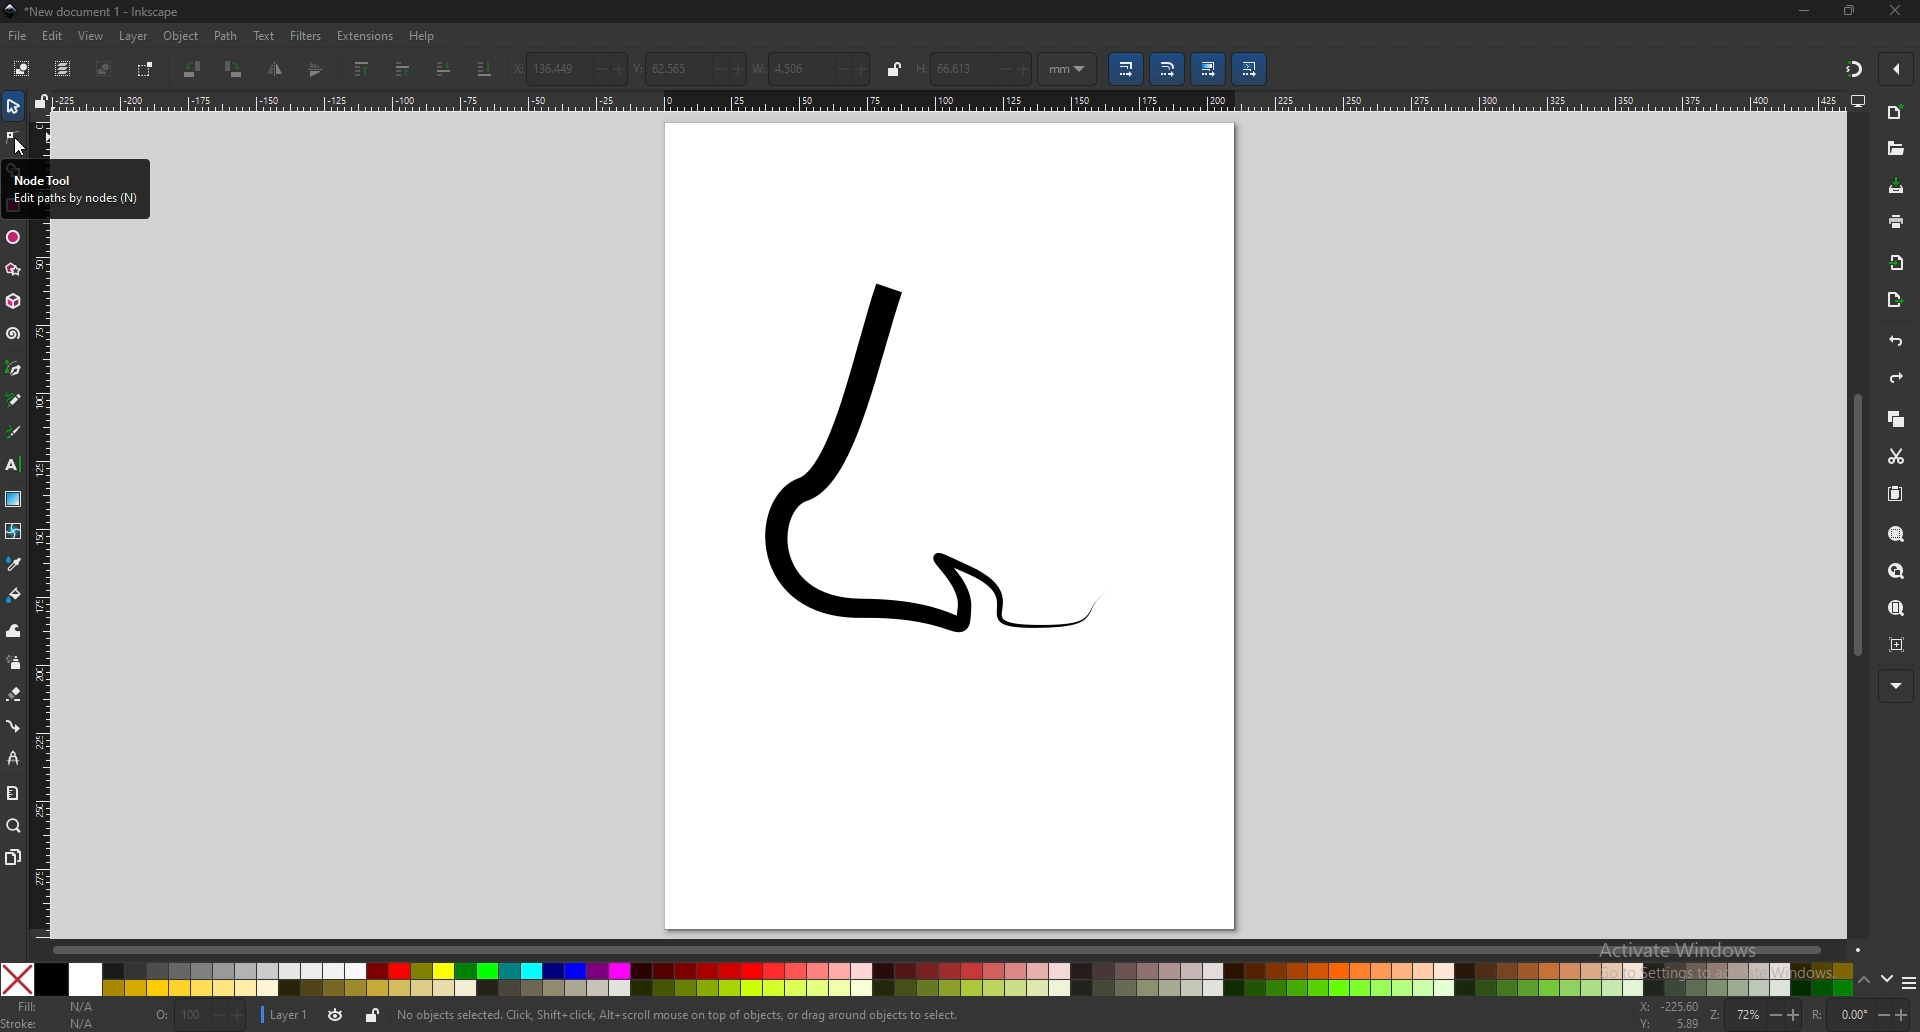 Image resolution: width=1920 pixels, height=1032 pixels. I want to click on enable snapping, so click(1898, 69).